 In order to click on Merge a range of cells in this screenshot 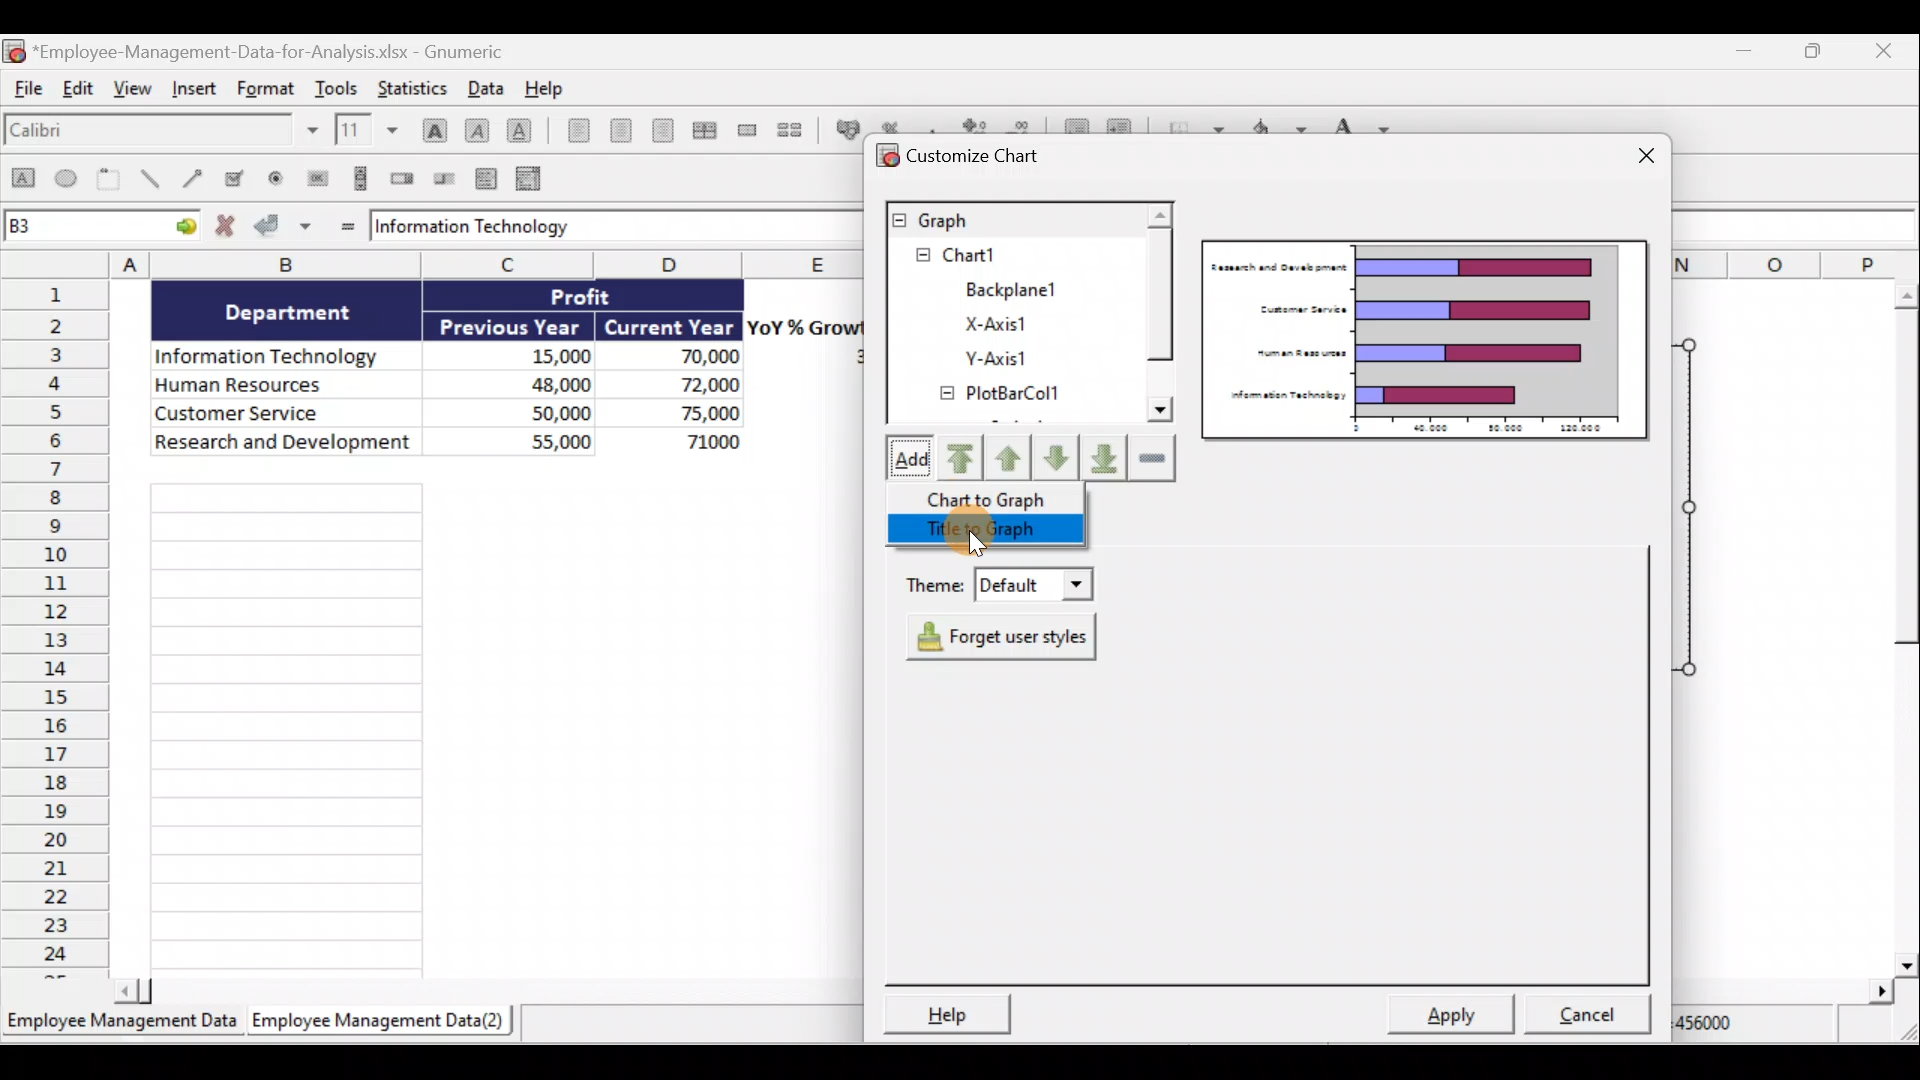, I will do `click(747, 130)`.